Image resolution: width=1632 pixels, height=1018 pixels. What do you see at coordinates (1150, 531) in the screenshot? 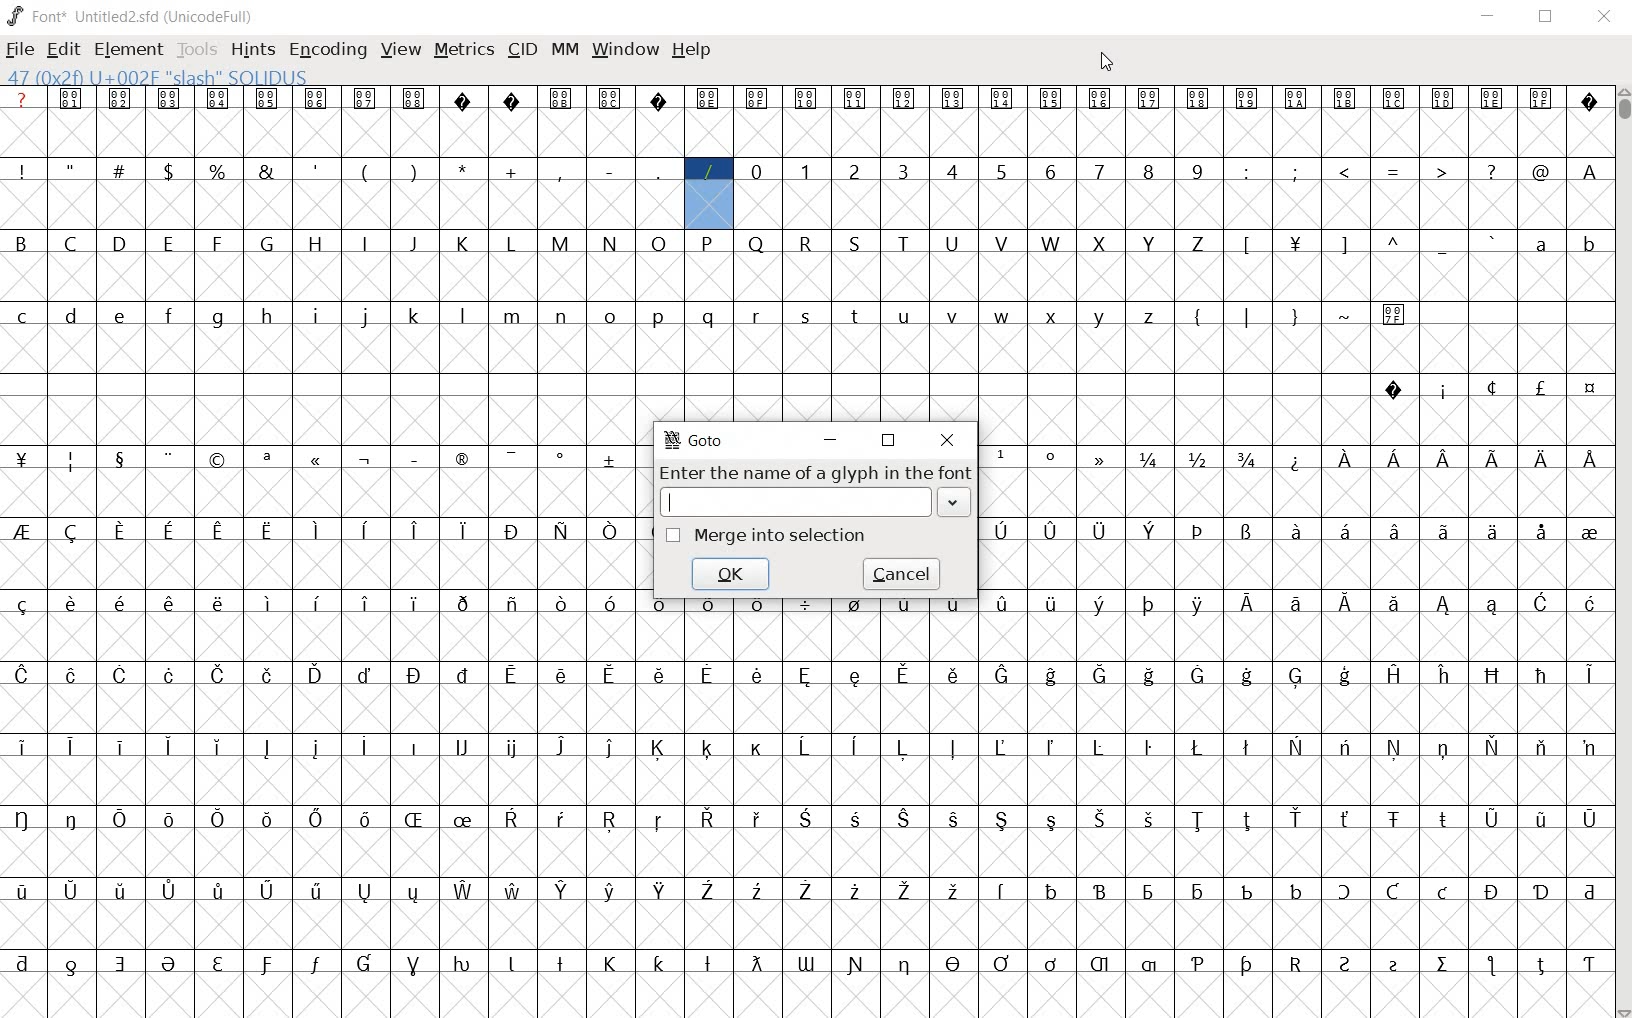
I see `glyph` at bounding box center [1150, 531].